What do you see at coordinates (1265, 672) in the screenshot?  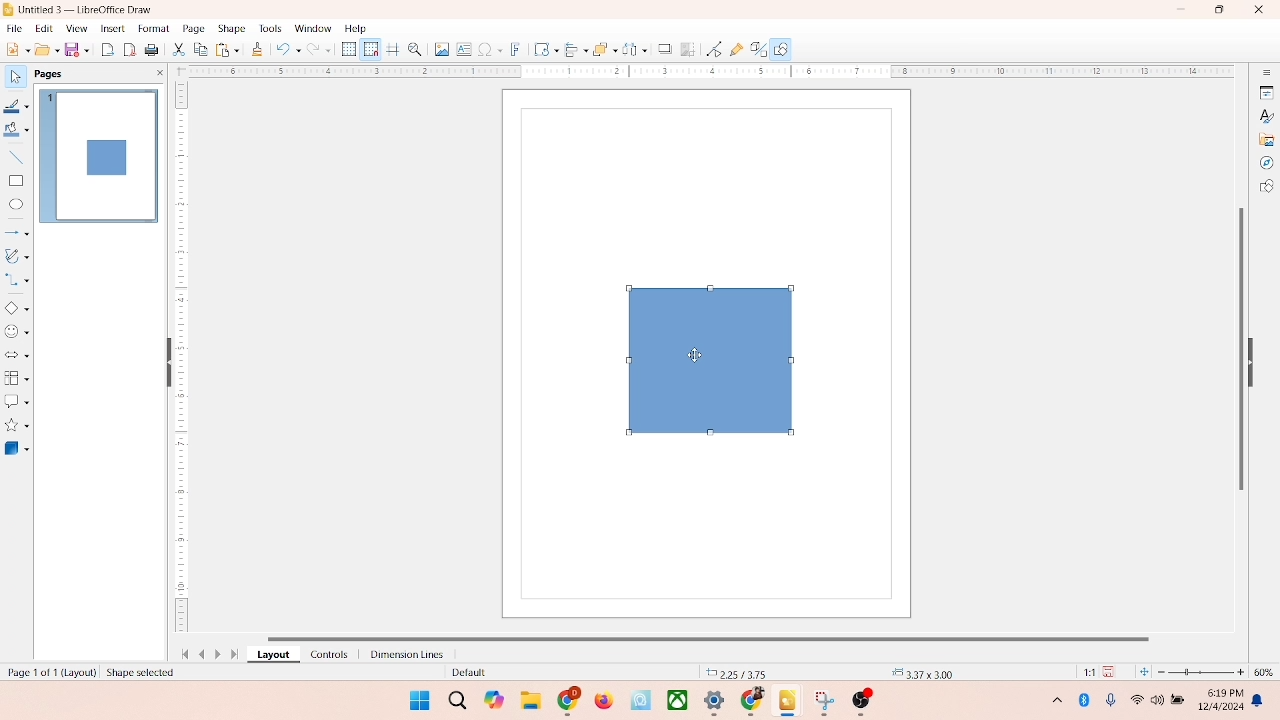 I see `zoom percentage` at bounding box center [1265, 672].